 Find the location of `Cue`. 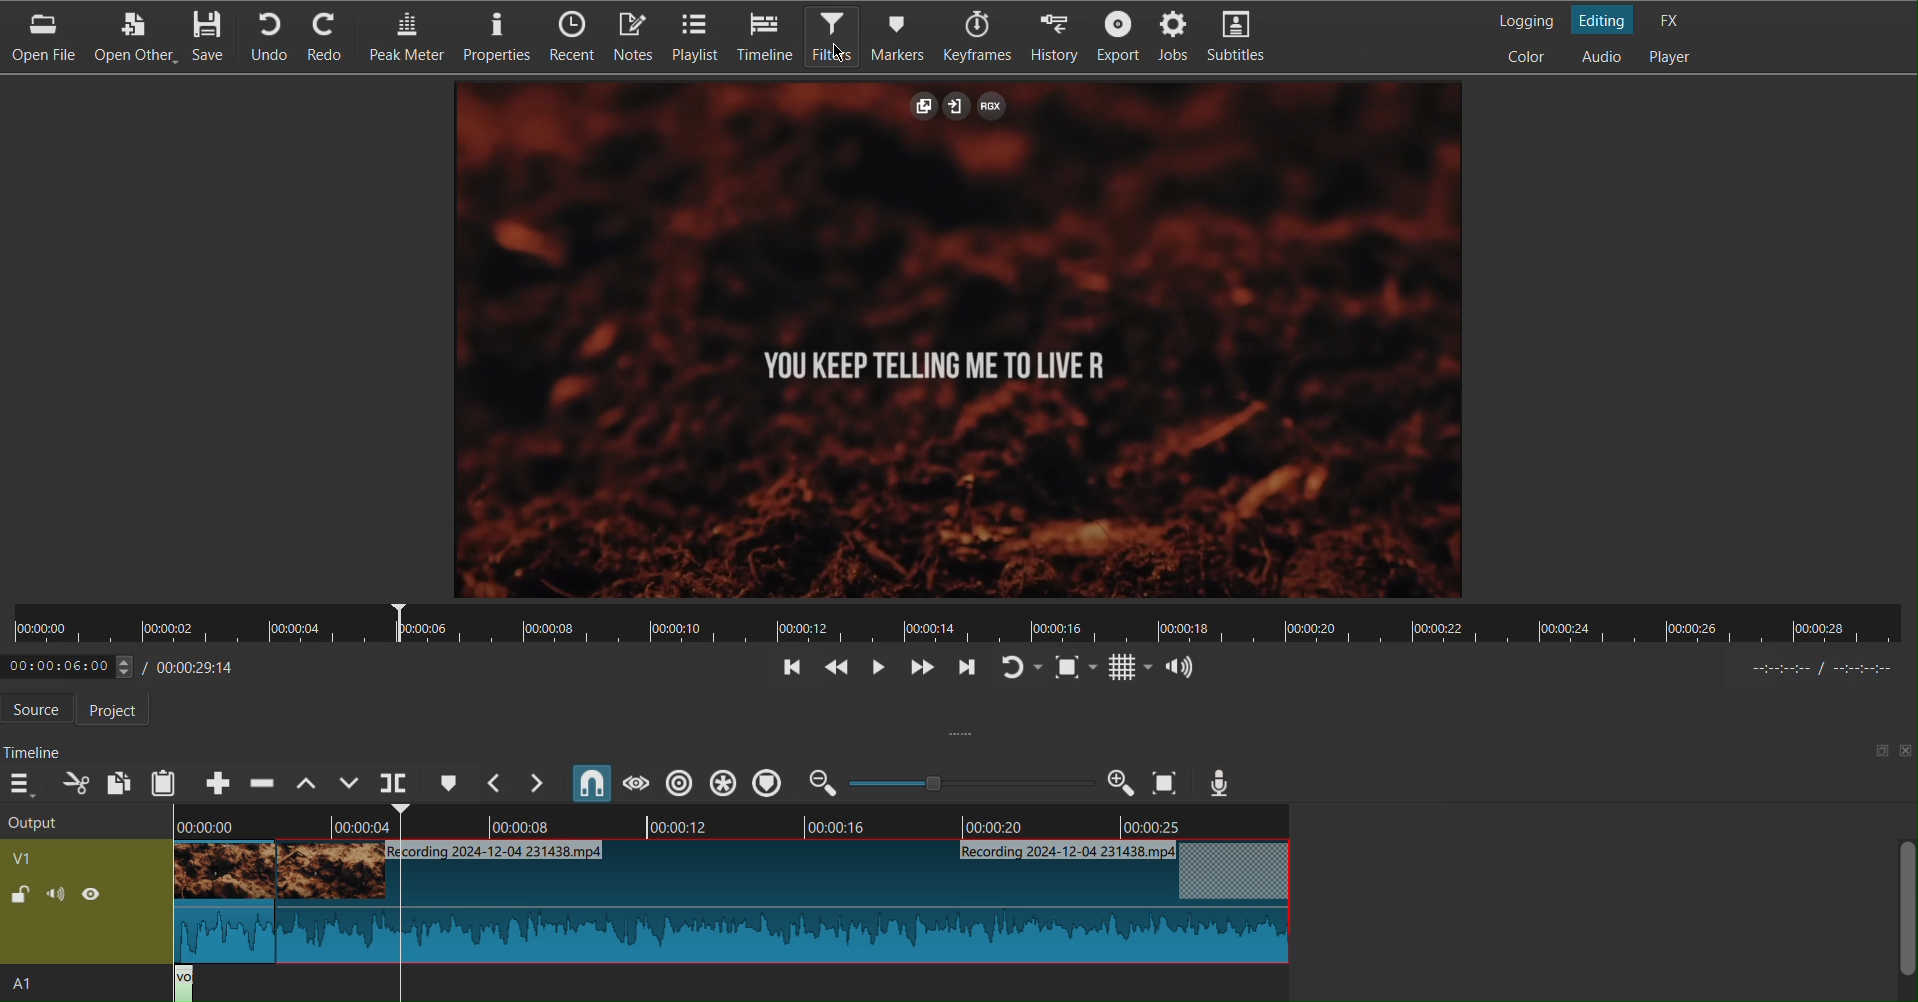

Cue is located at coordinates (448, 782).